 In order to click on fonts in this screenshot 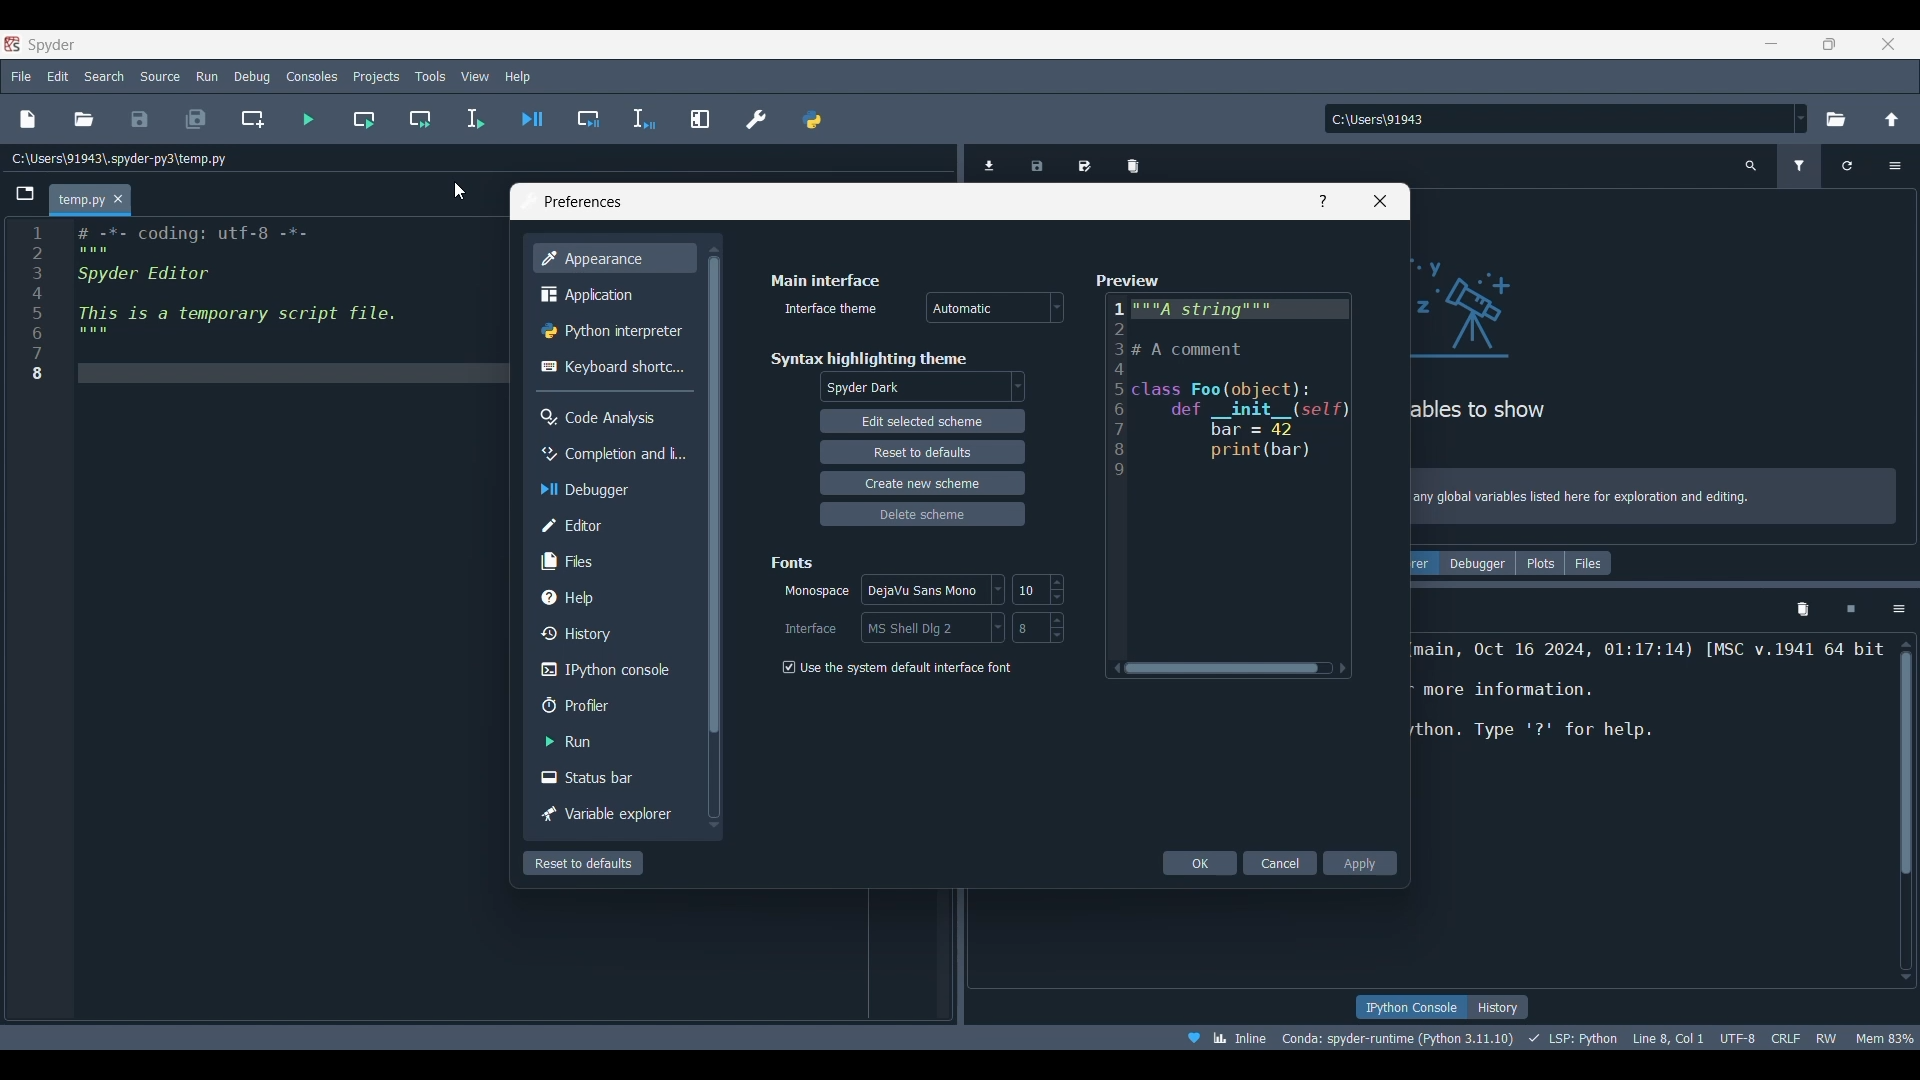, I will do `click(791, 562)`.